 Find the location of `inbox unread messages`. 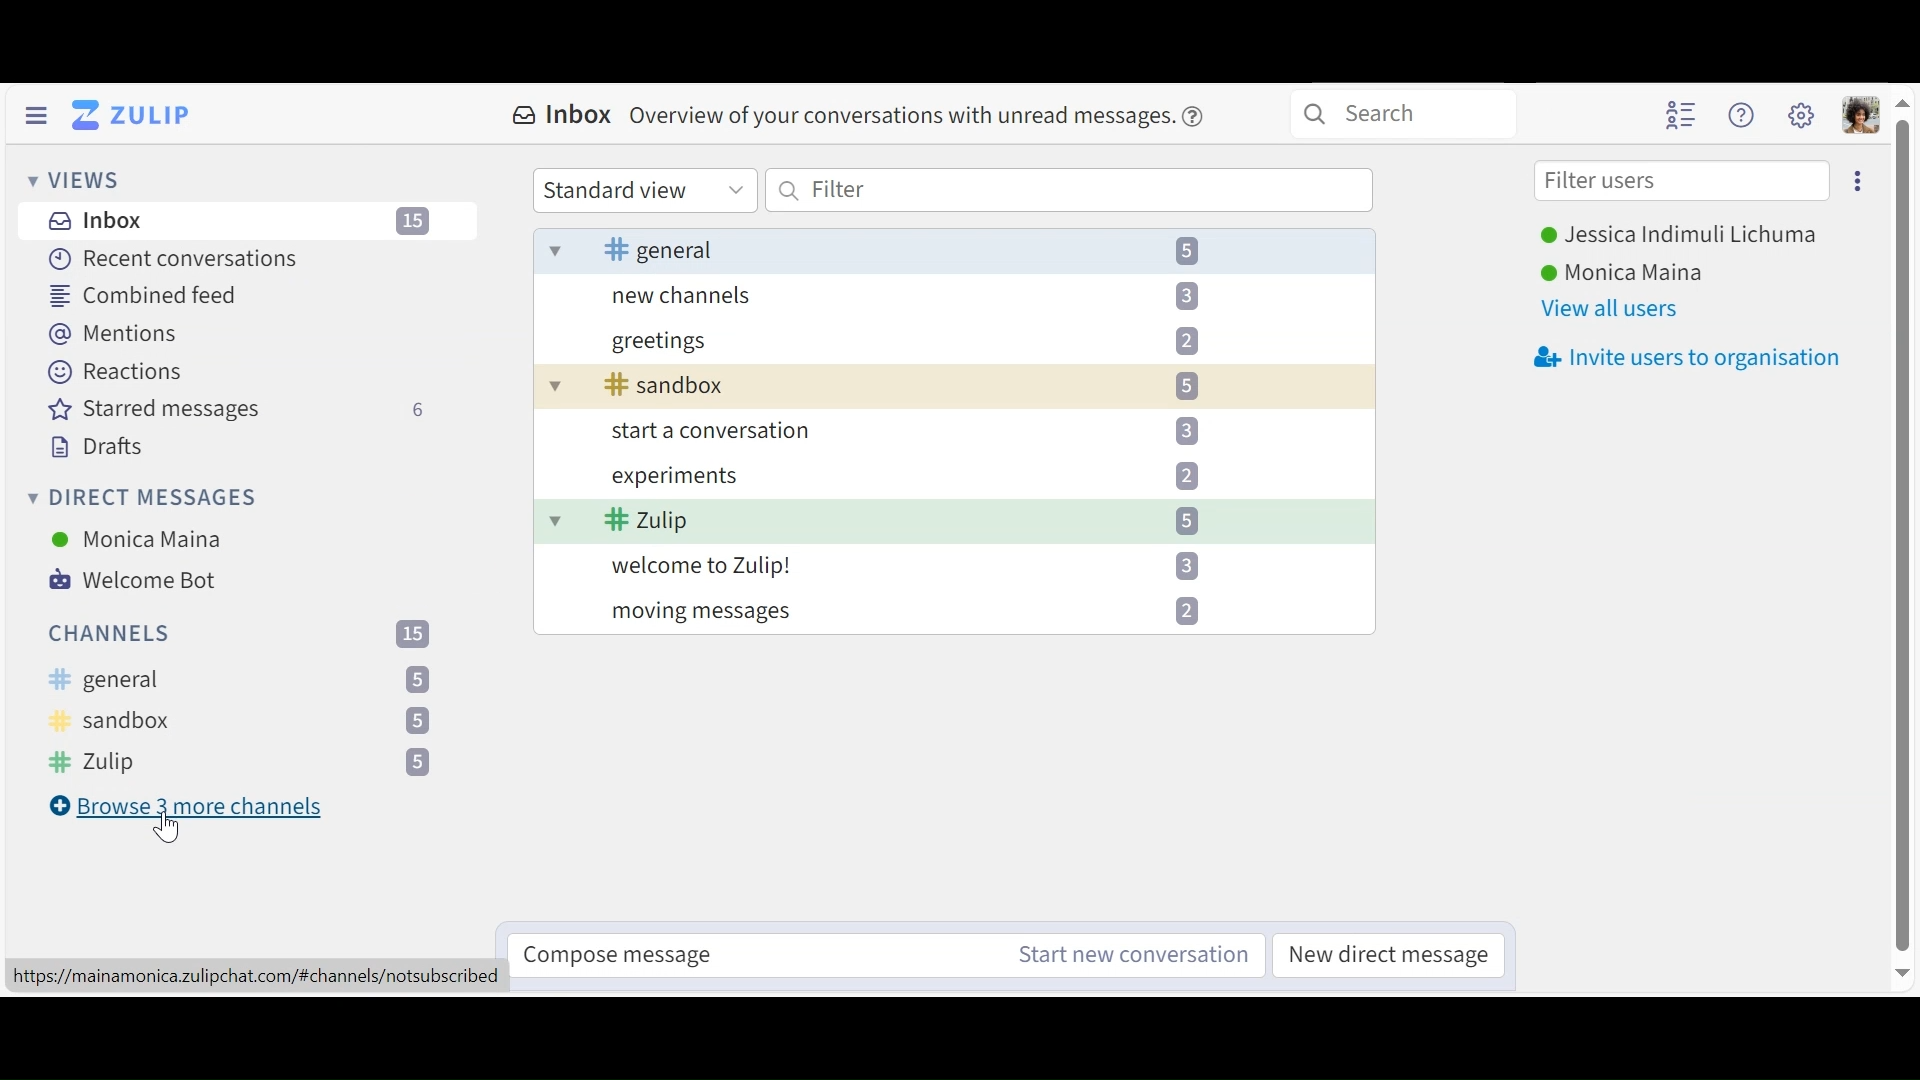

inbox unread messages is located at coordinates (954, 610).